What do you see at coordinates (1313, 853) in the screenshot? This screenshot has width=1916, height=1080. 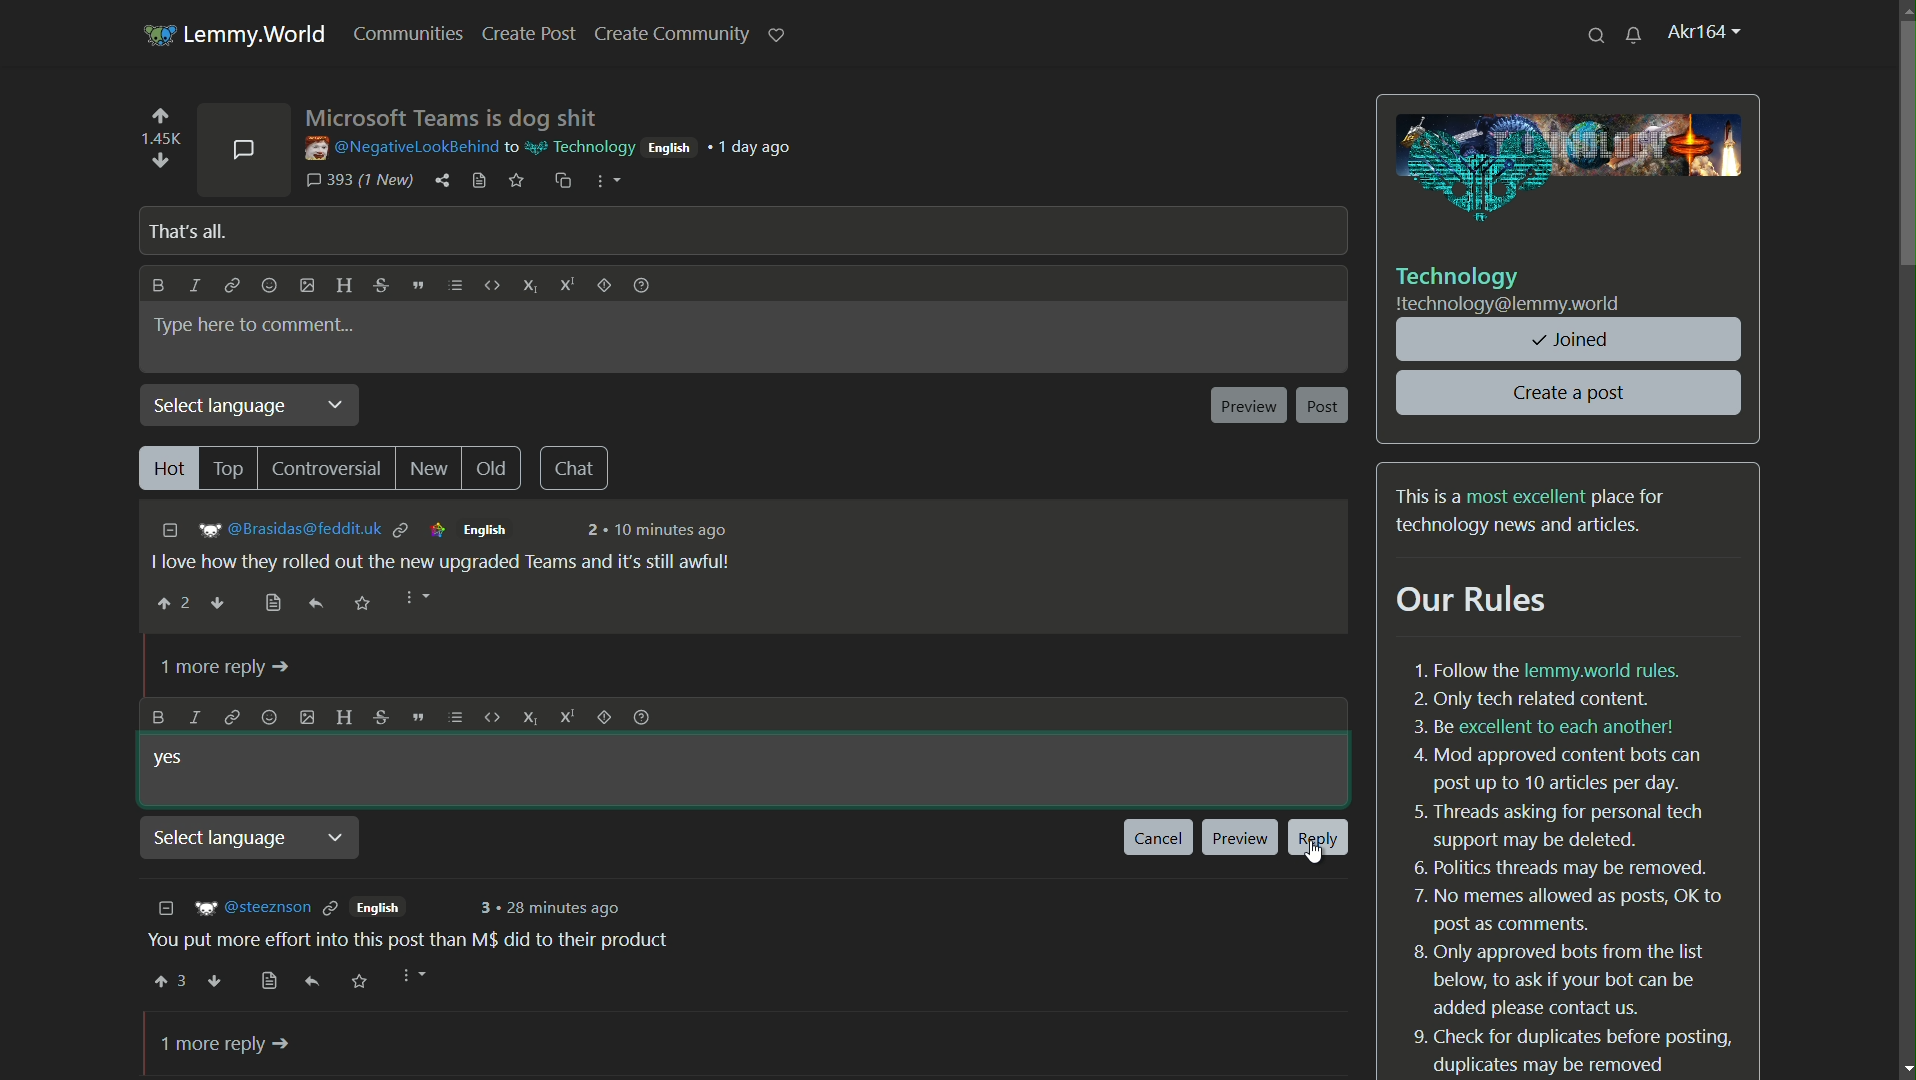 I see `cursor` at bounding box center [1313, 853].